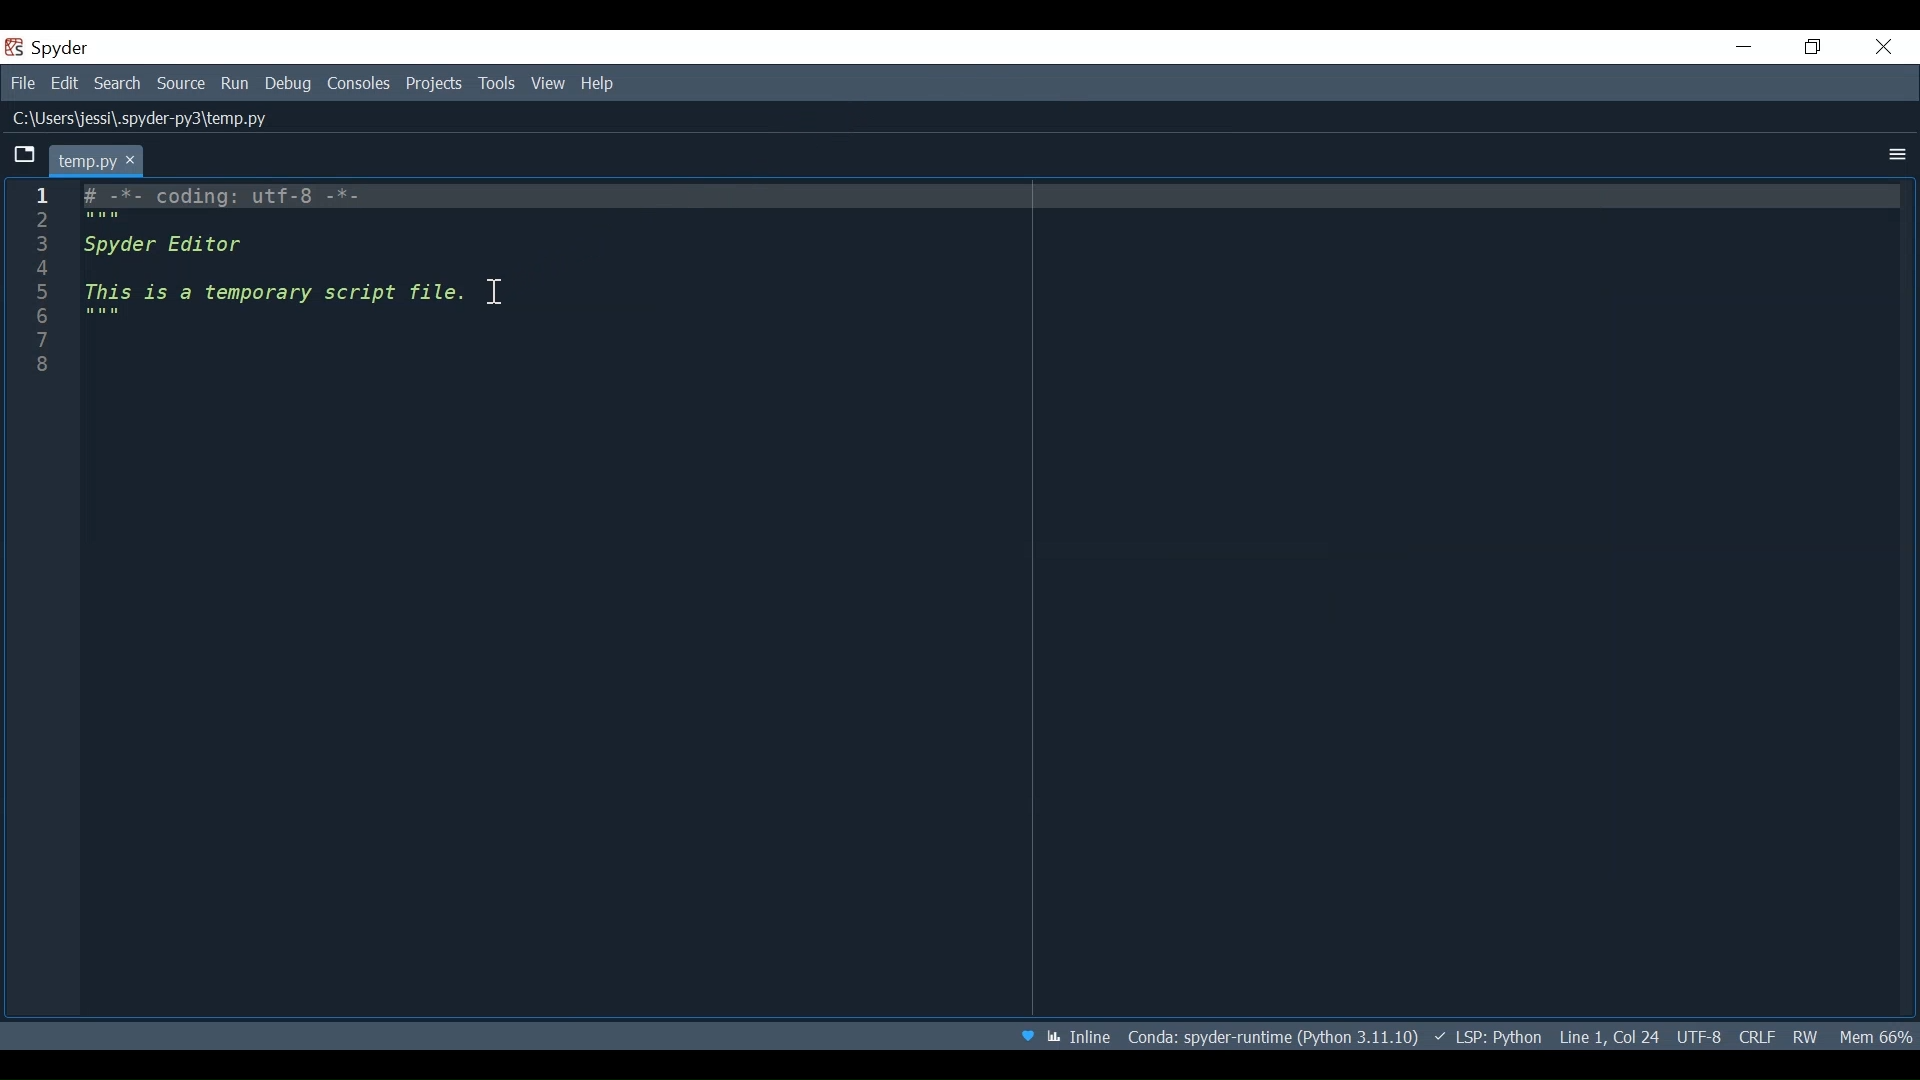 The height and width of the screenshot is (1080, 1920). Describe the element at coordinates (434, 85) in the screenshot. I see `Projects` at that location.